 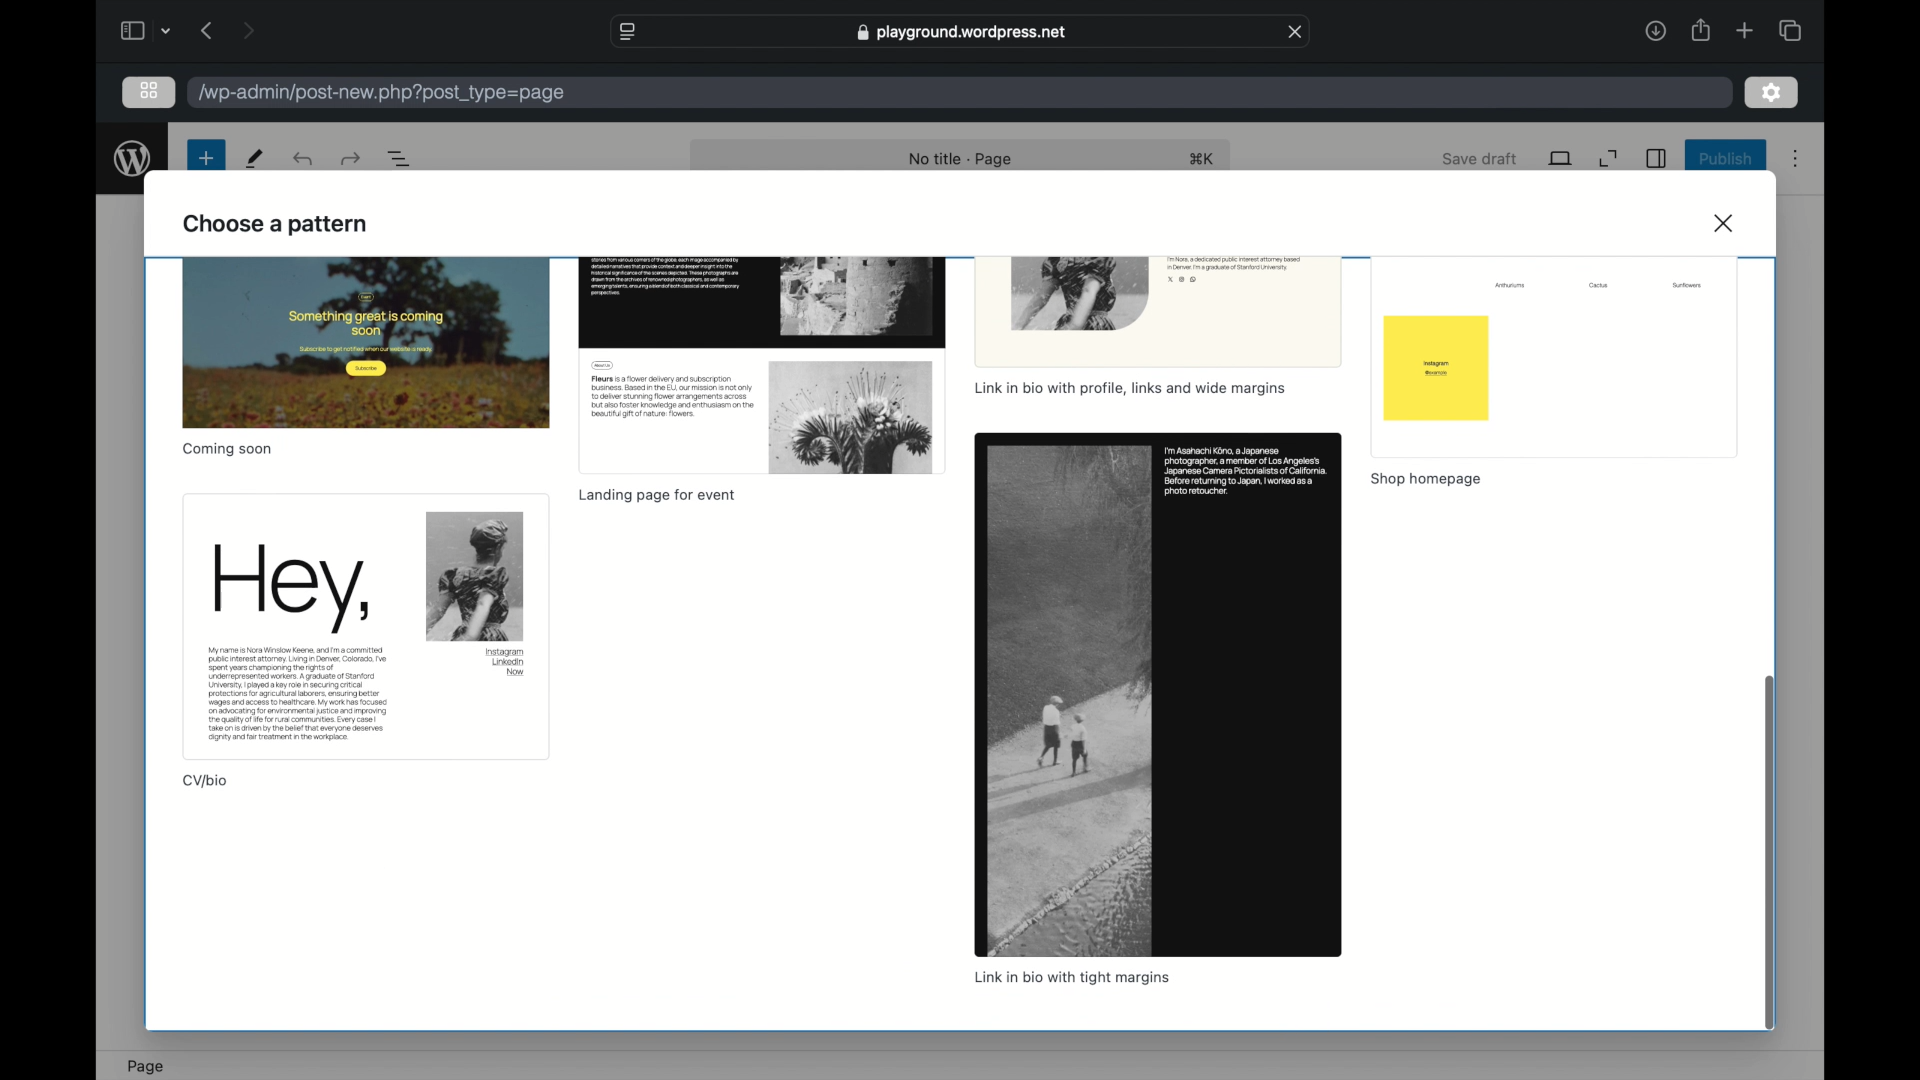 I want to click on close, so click(x=1296, y=32).